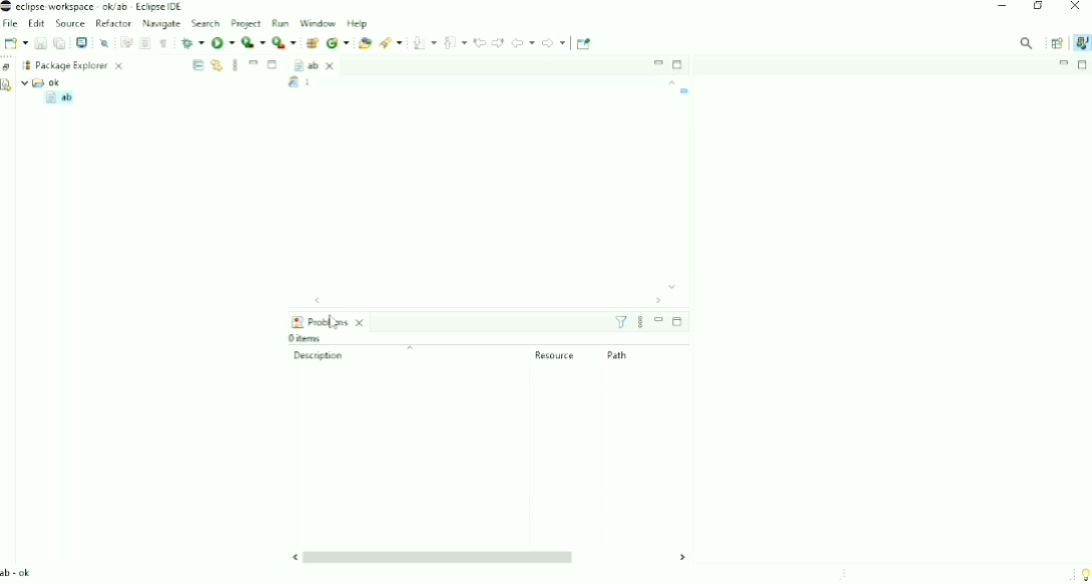 Image resolution: width=1092 pixels, height=584 pixels. Describe the element at coordinates (1081, 572) in the screenshot. I see `Tip of the day` at that location.